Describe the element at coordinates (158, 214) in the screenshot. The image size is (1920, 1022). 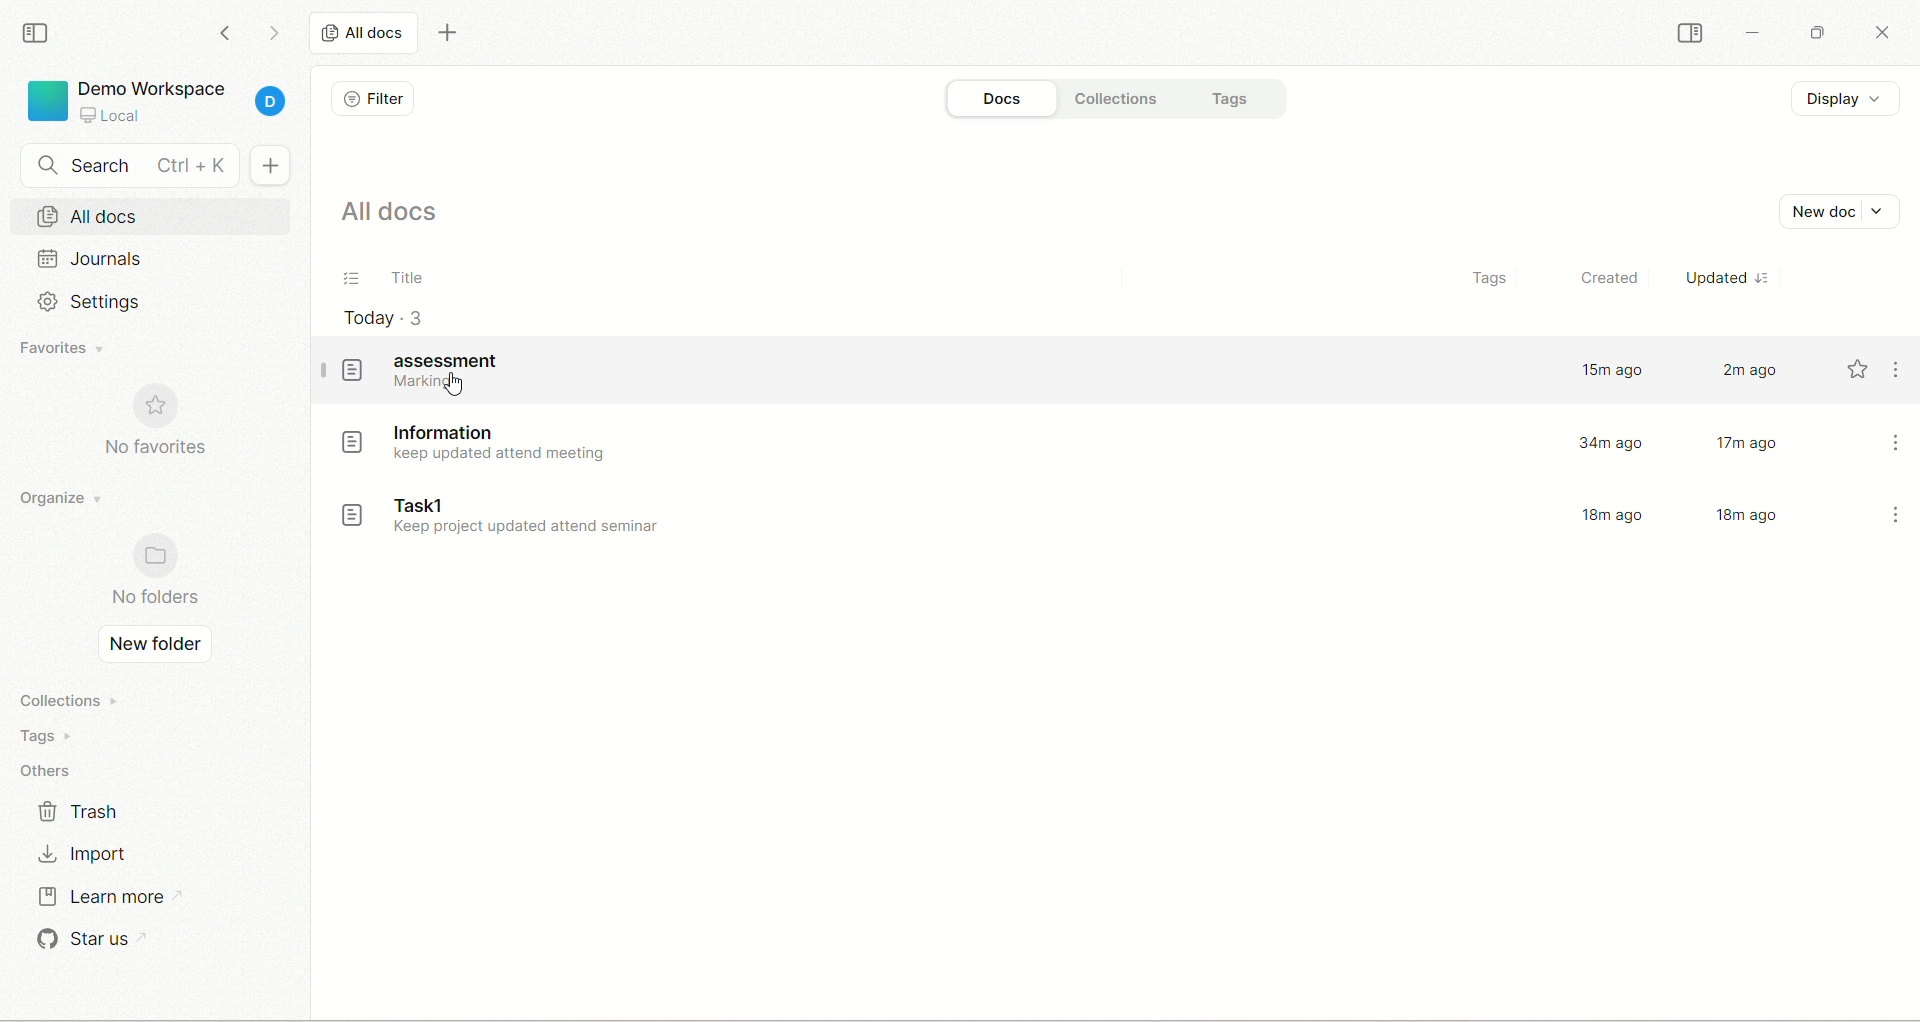
I see `all docs` at that location.